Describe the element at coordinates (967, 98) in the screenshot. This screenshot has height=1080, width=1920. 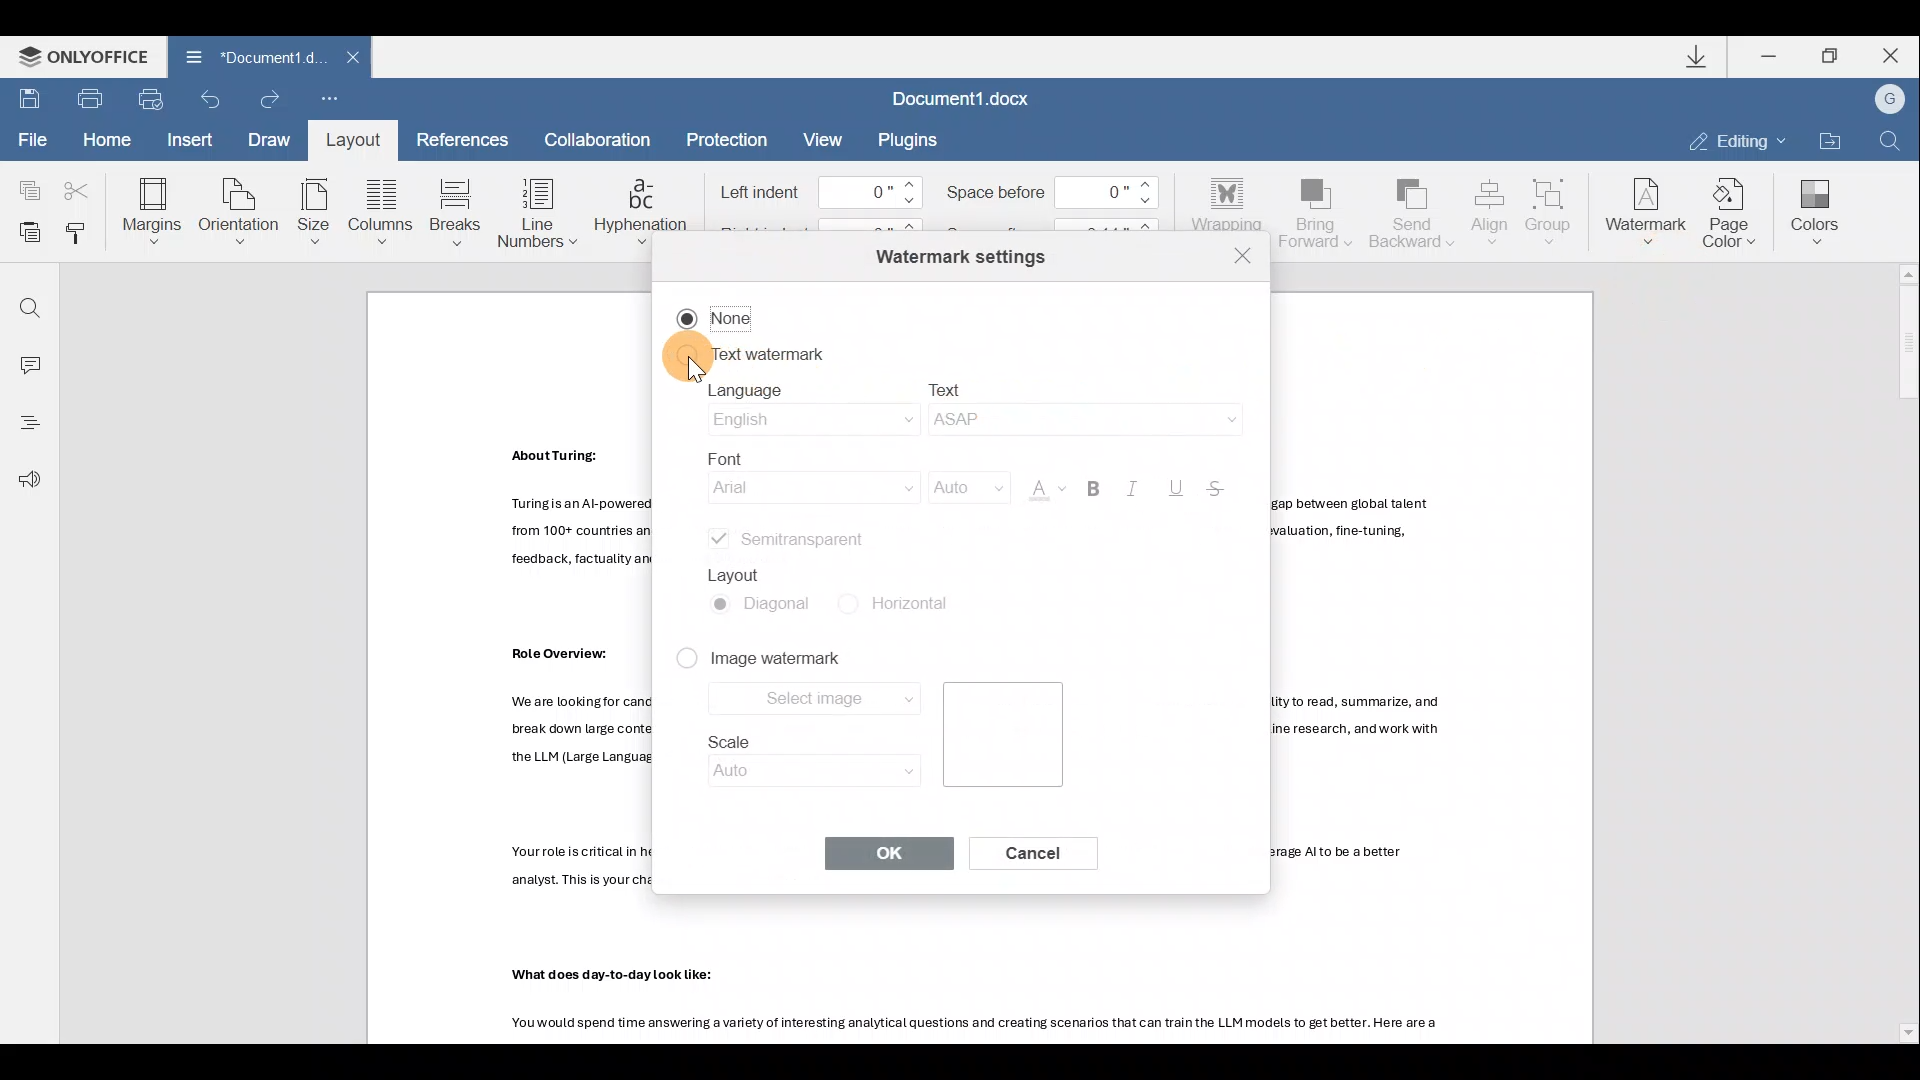
I see `Document1.docx` at that location.